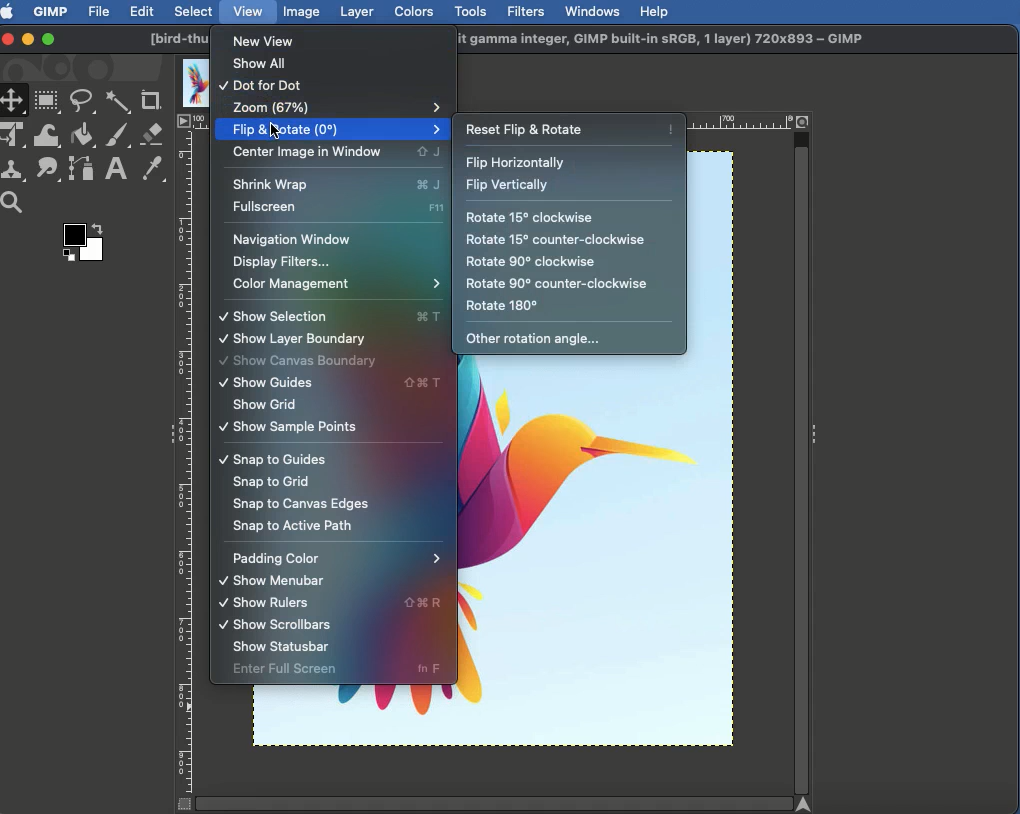 The width and height of the screenshot is (1020, 814). I want to click on Show grid, so click(265, 405).